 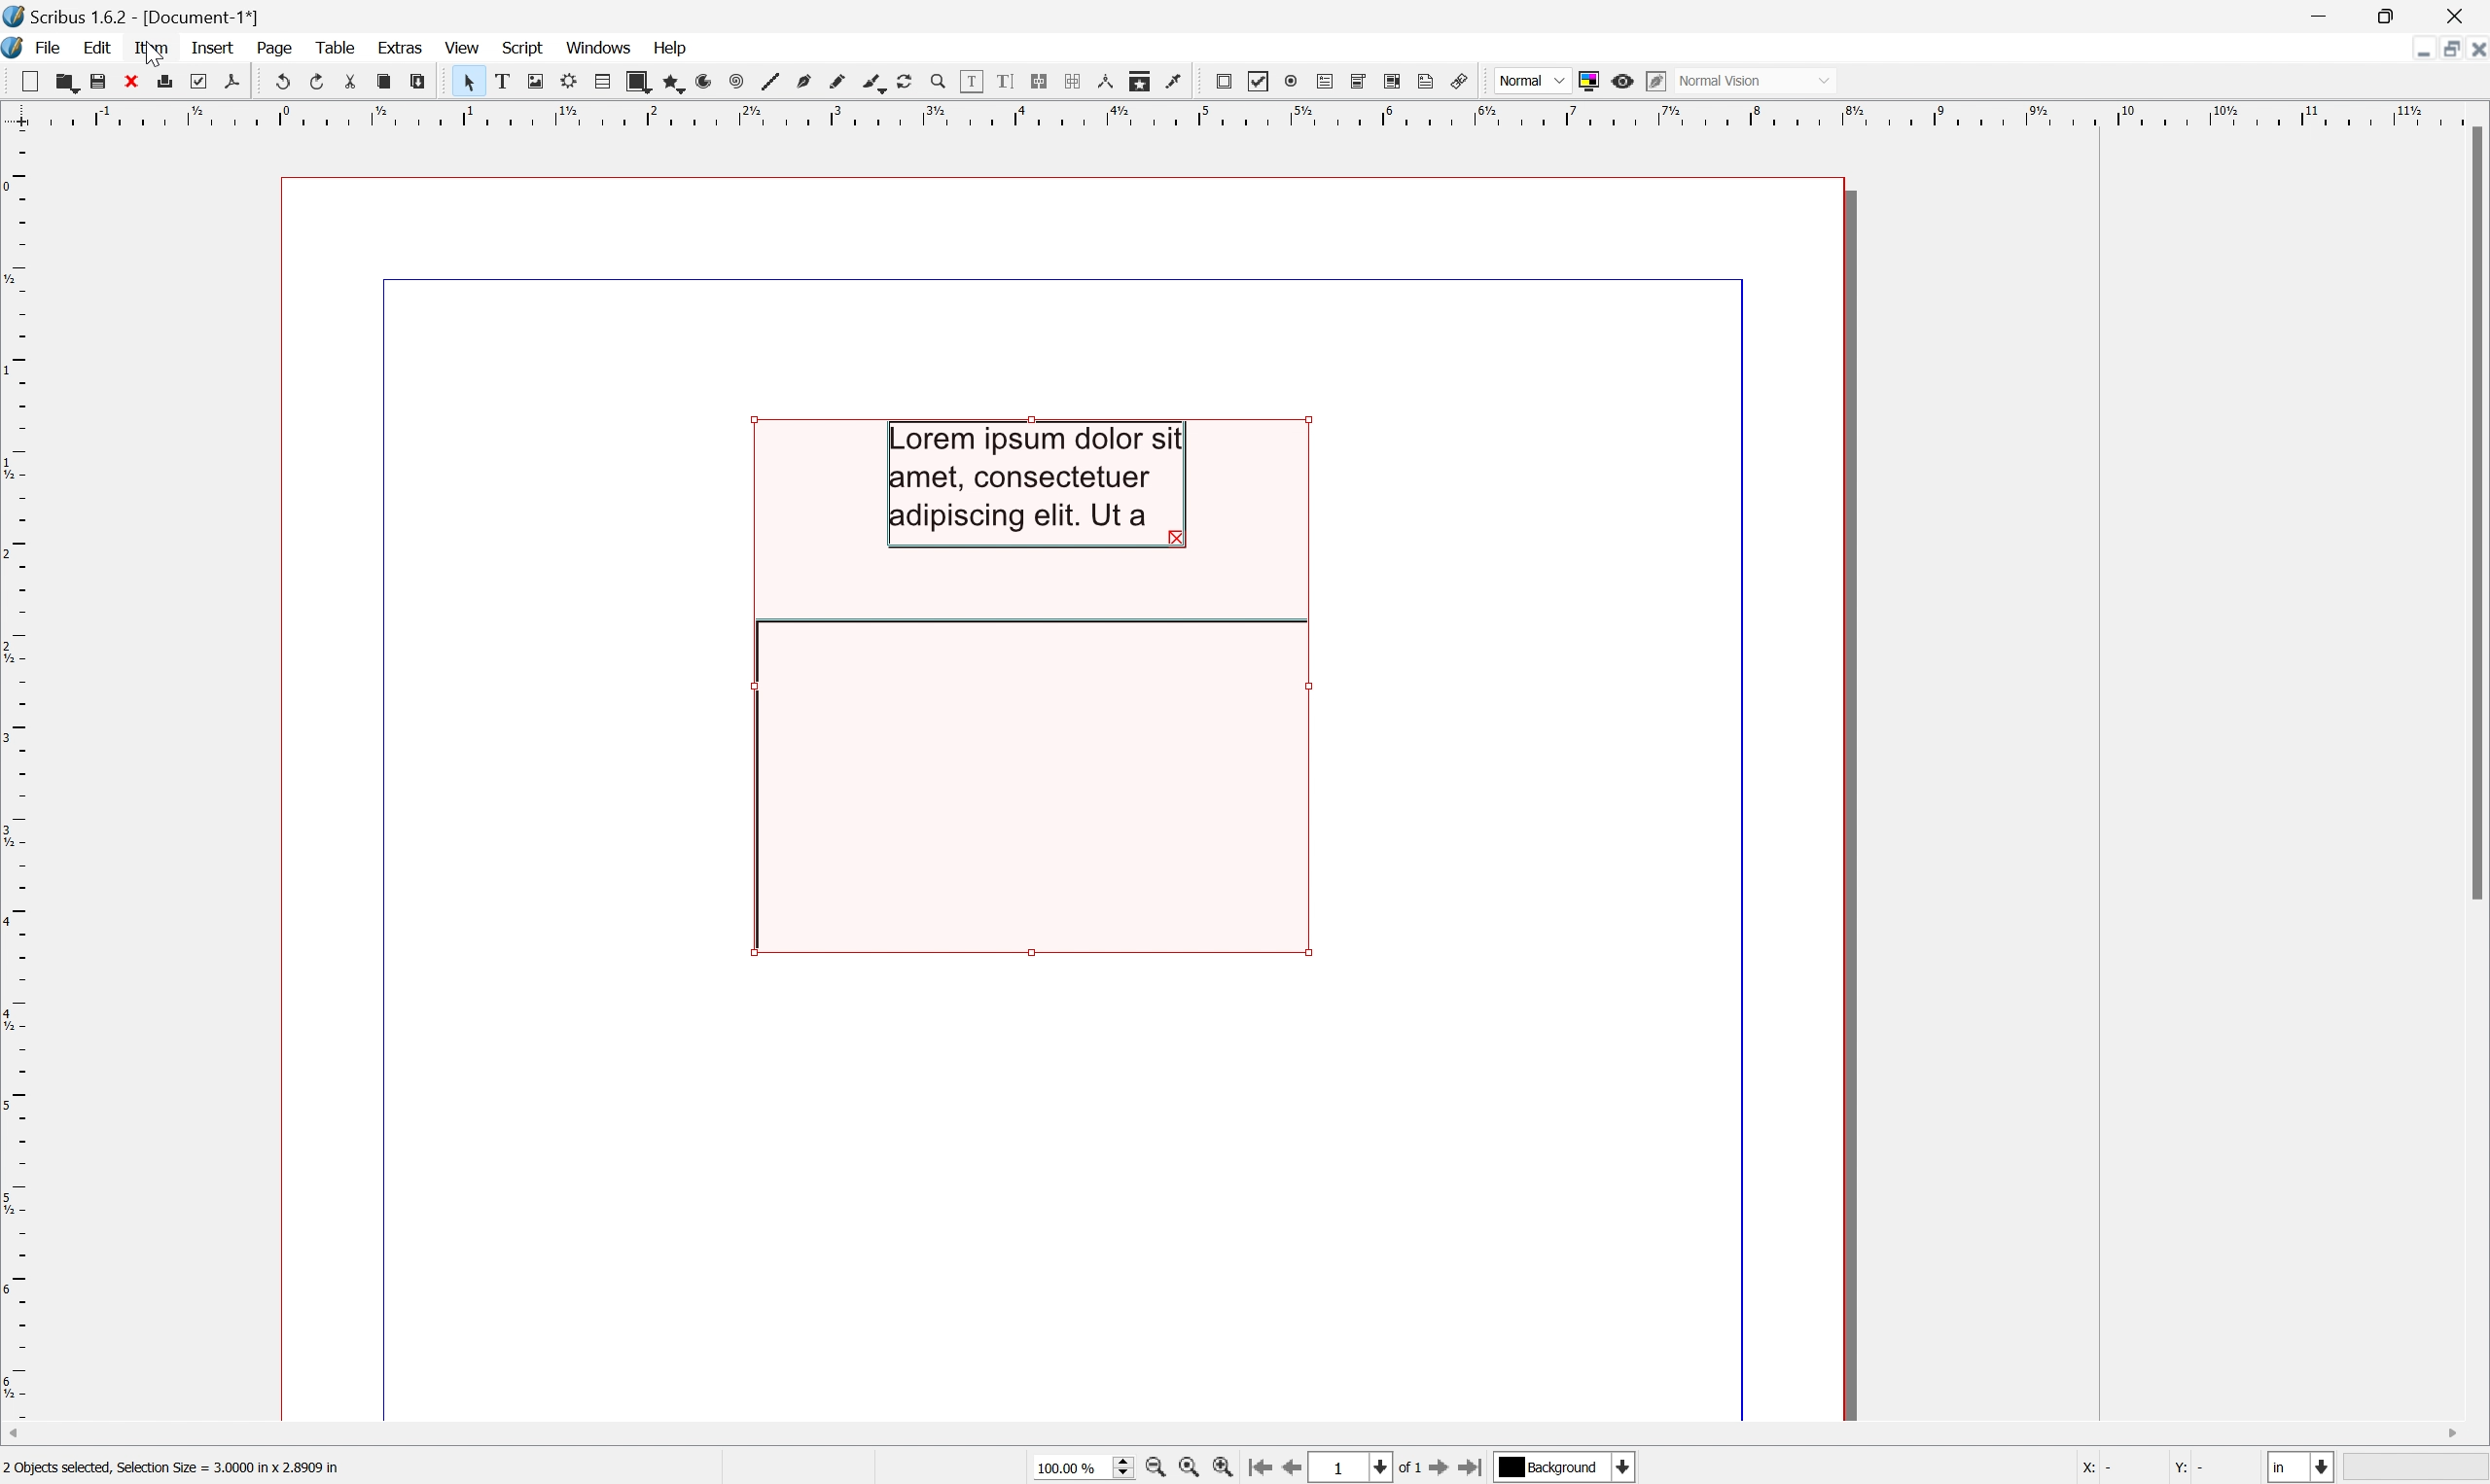 I want to click on Go to the first page, so click(x=1263, y=1470).